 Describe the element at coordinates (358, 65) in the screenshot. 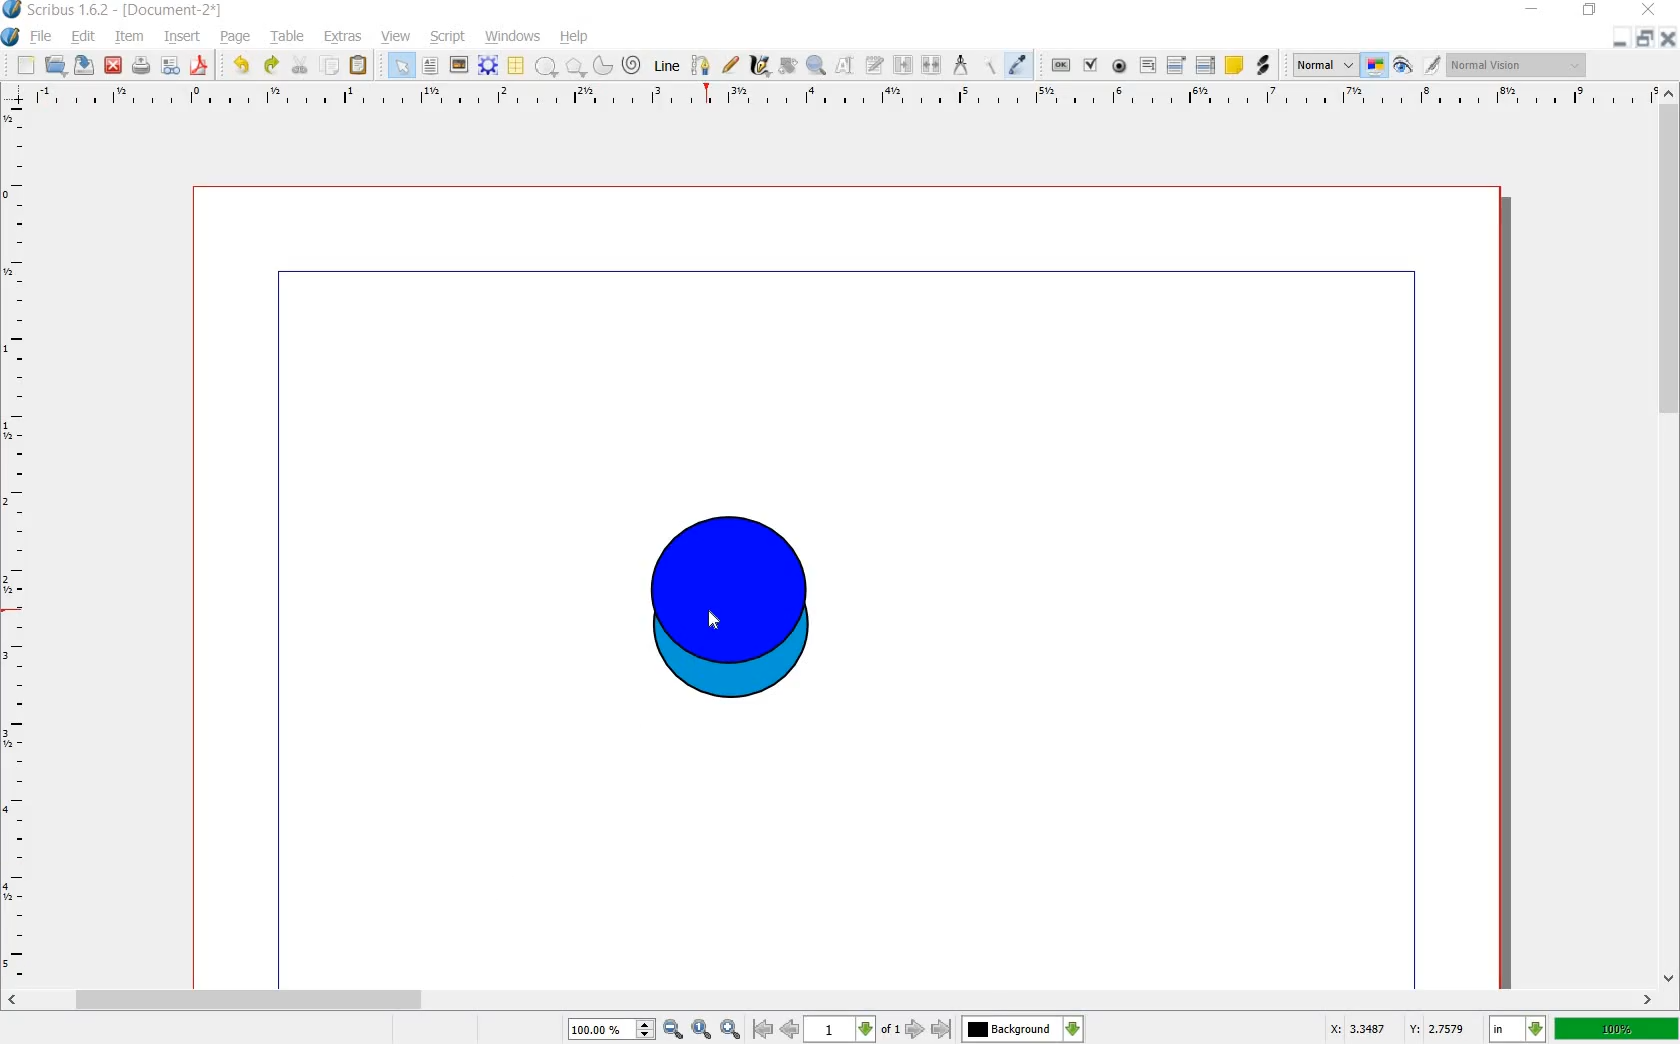

I see `paste` at that location.